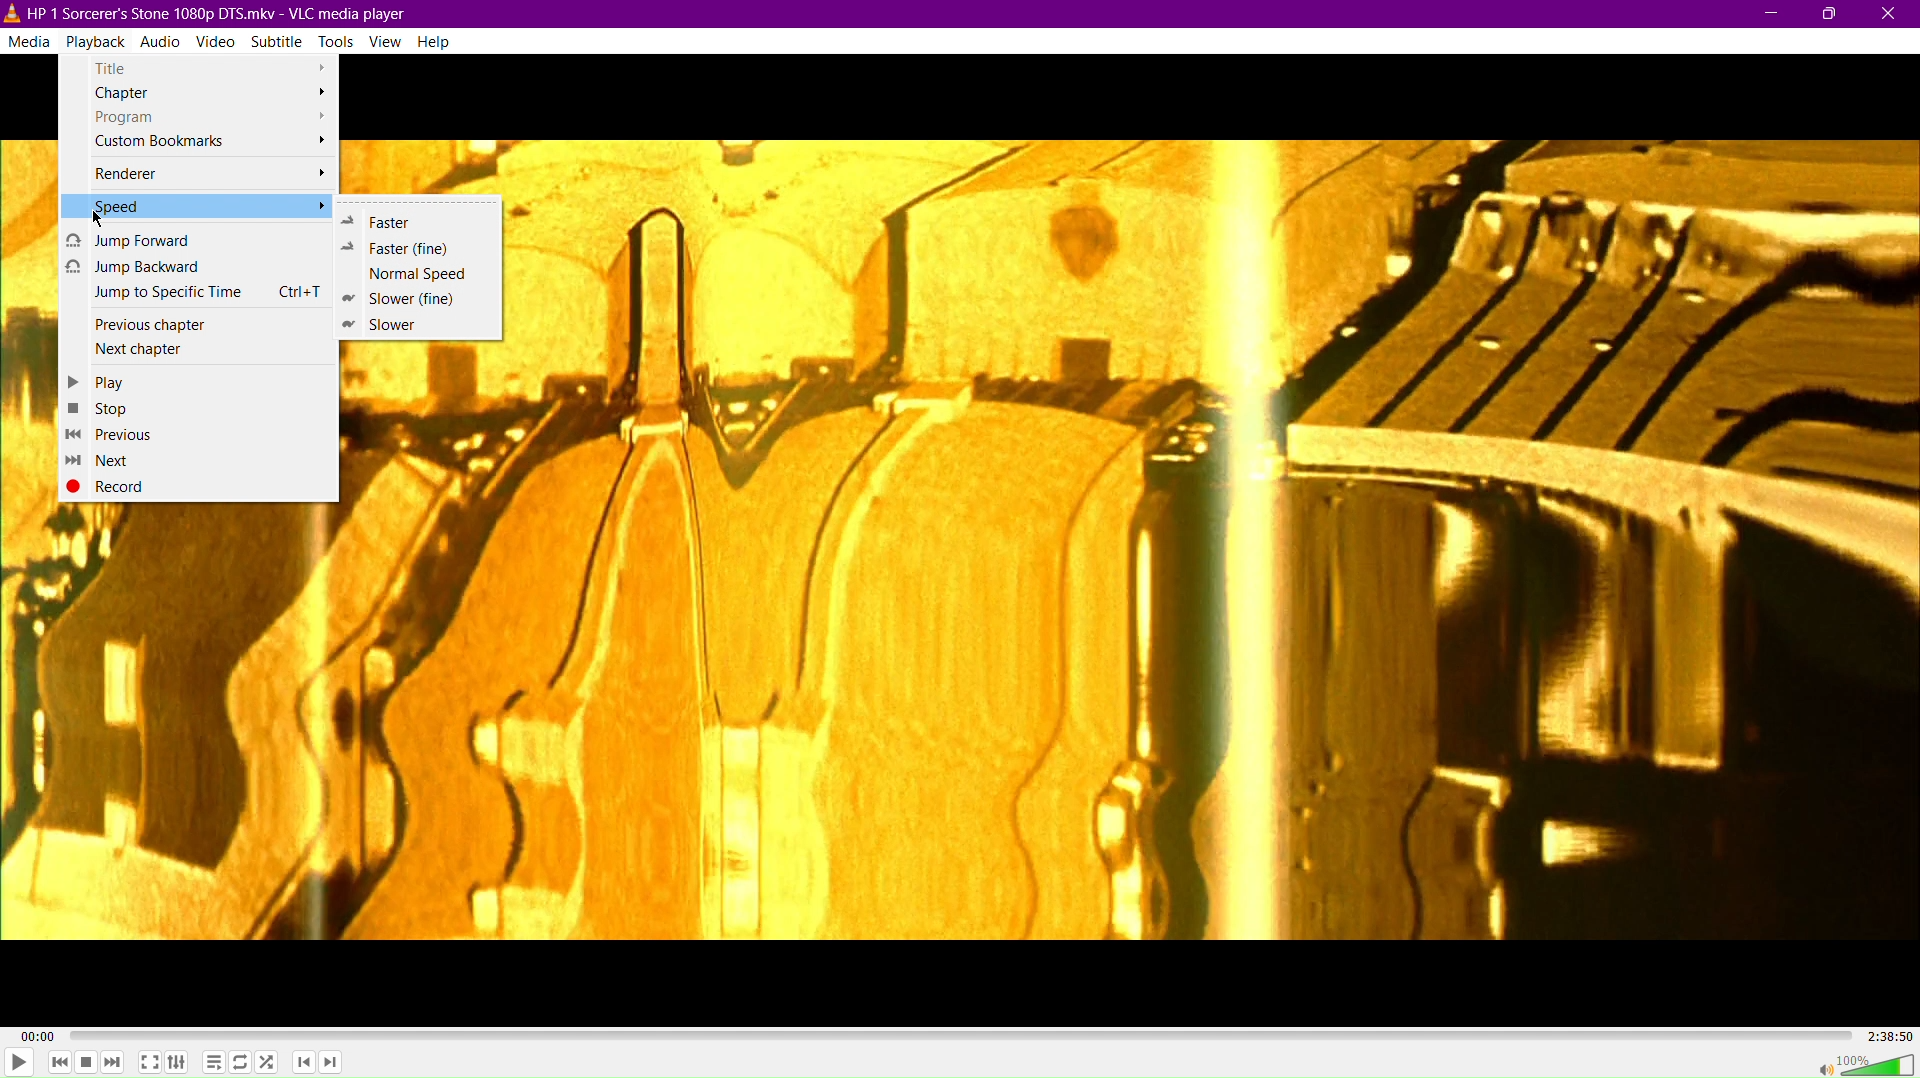 The height and width of the screenshot is (1078, 1920). What do you see at coordinates (120, 486) in the screenshot?
I see `Record` at bounding box center [120, 486].